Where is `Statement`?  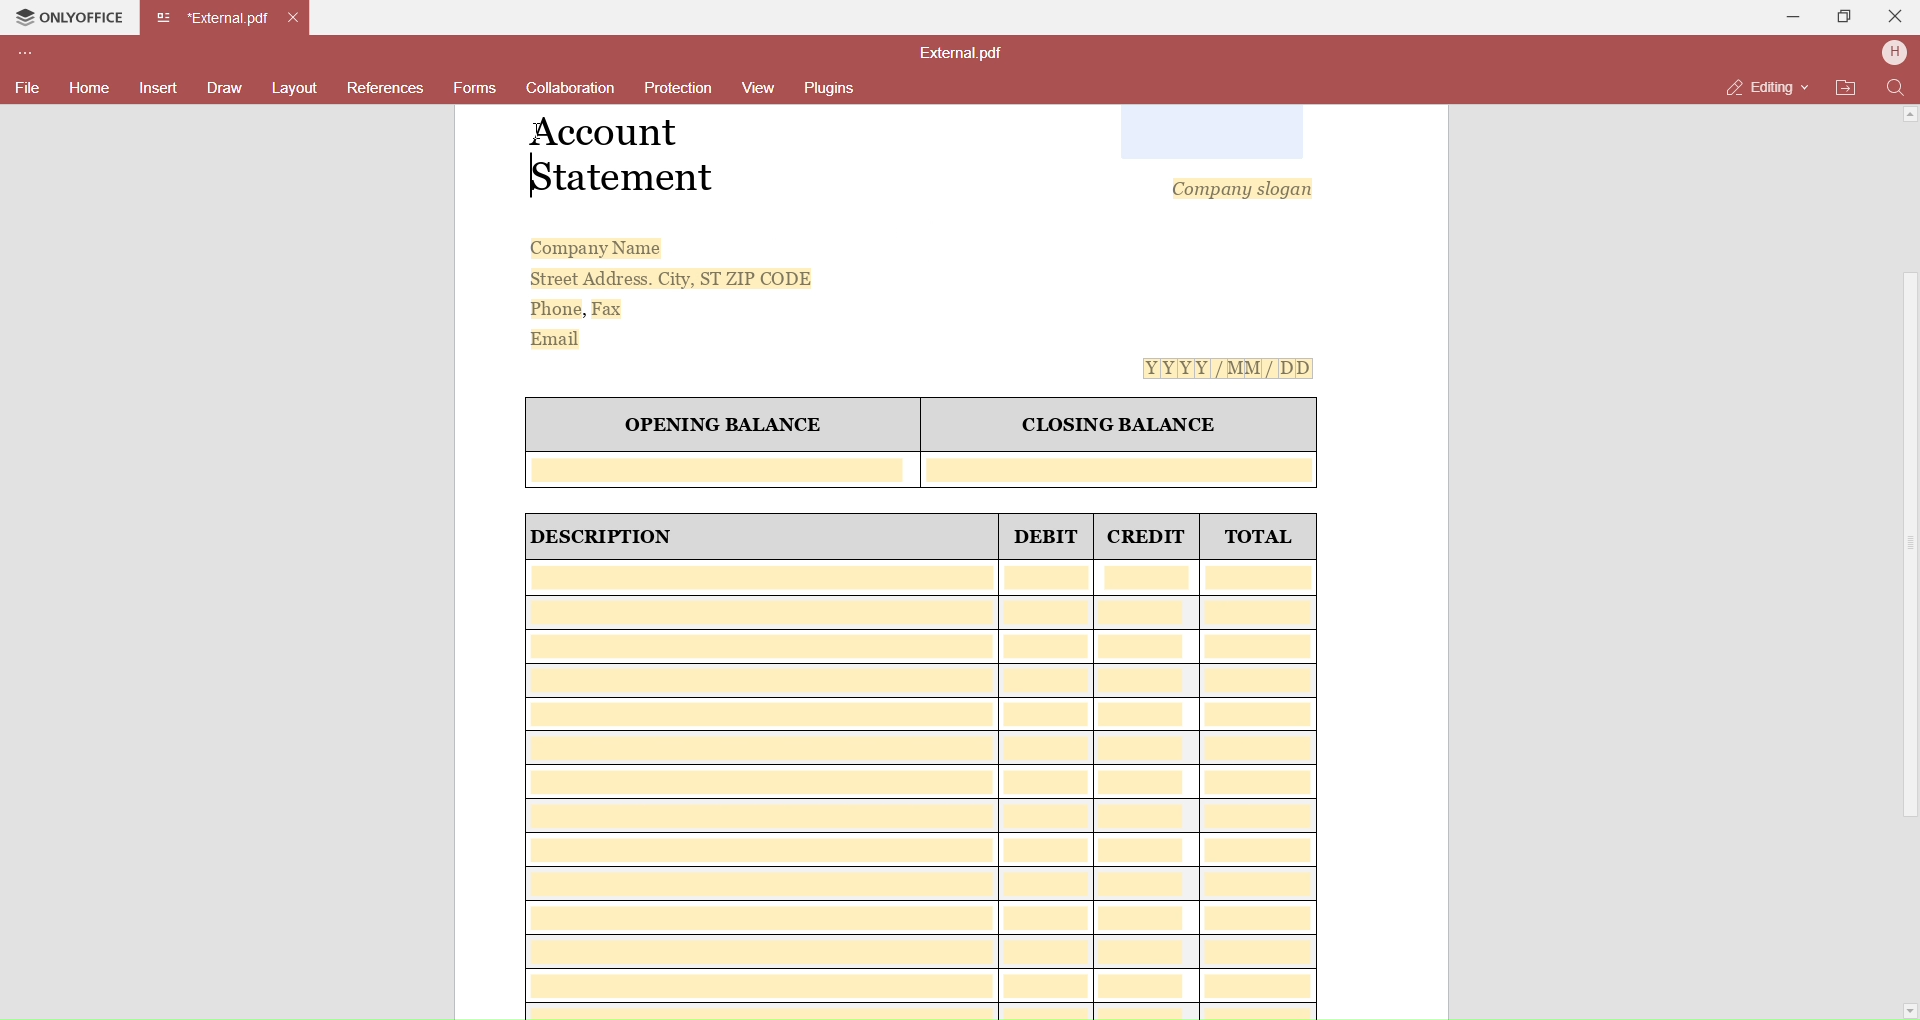
Statement is located at coordinates (623, 180).